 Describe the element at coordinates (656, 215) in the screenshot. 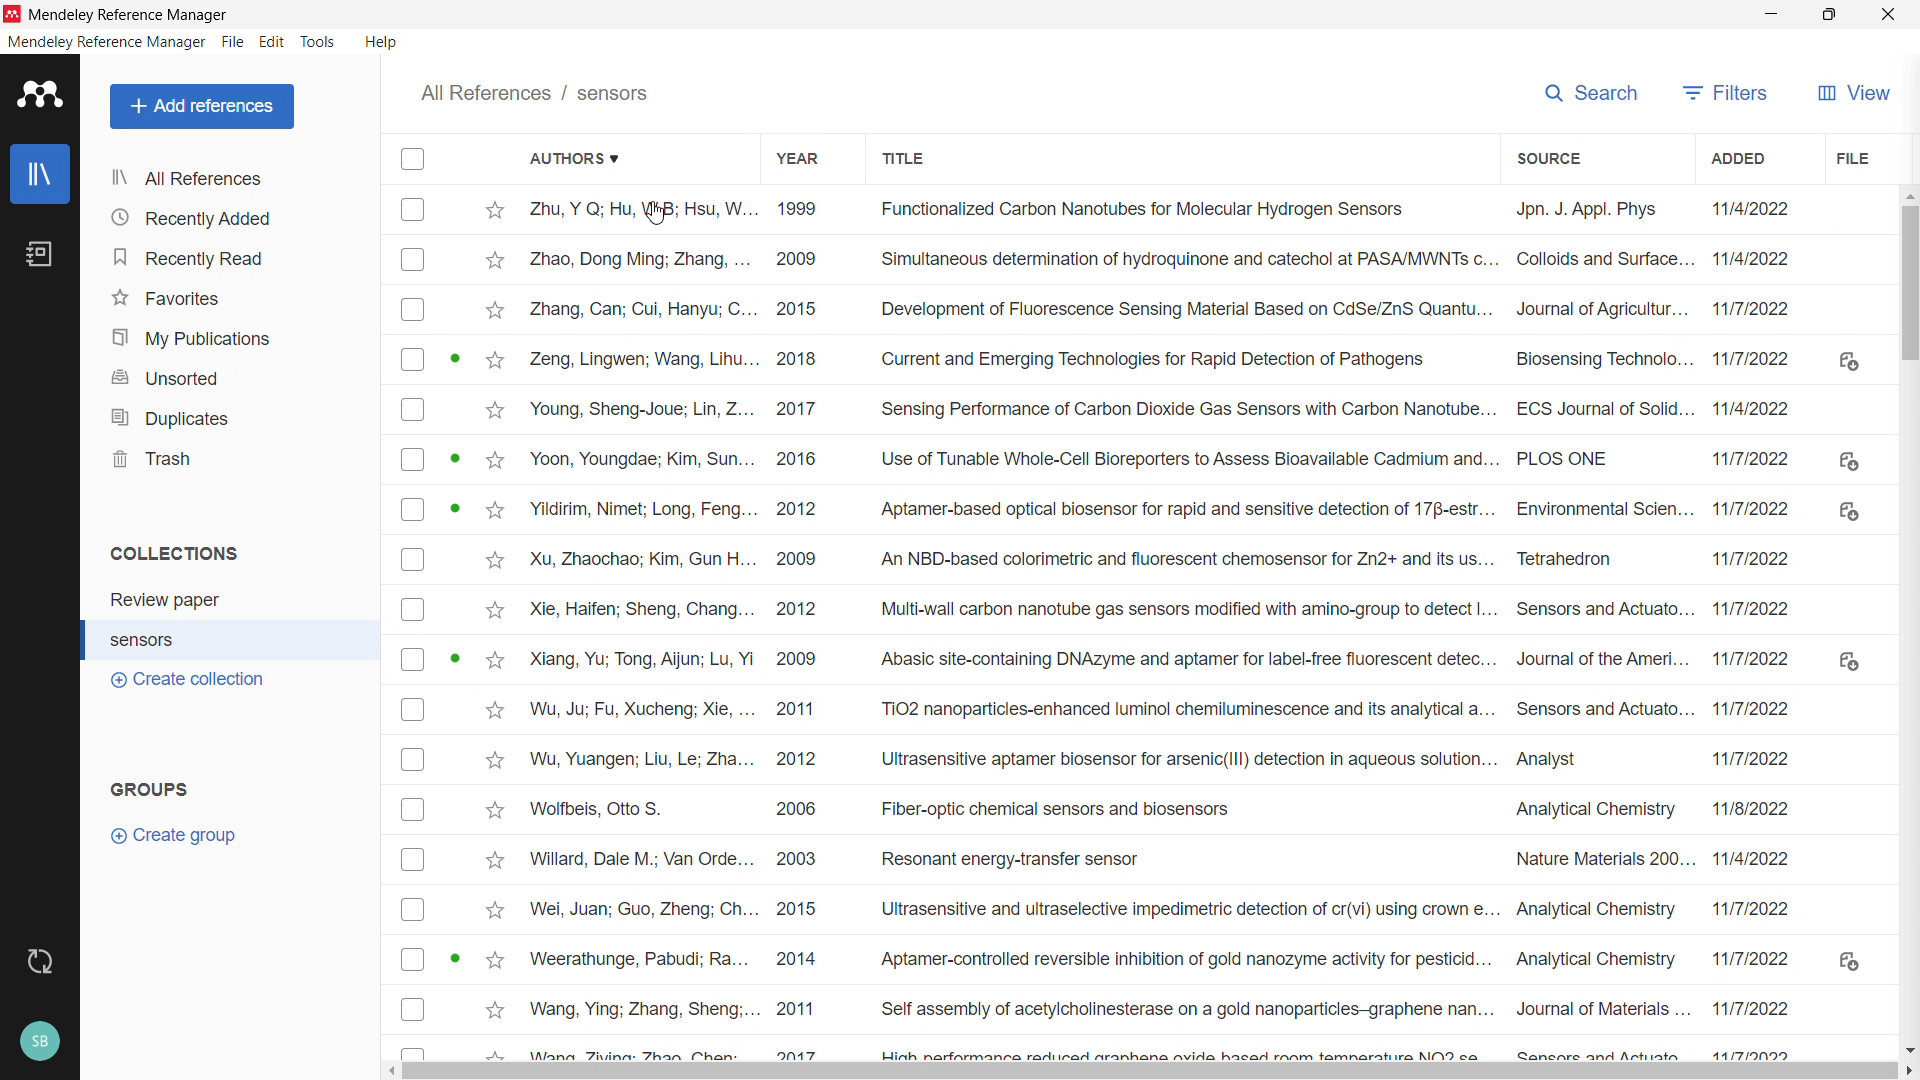

I see `Cursor ` at that location.